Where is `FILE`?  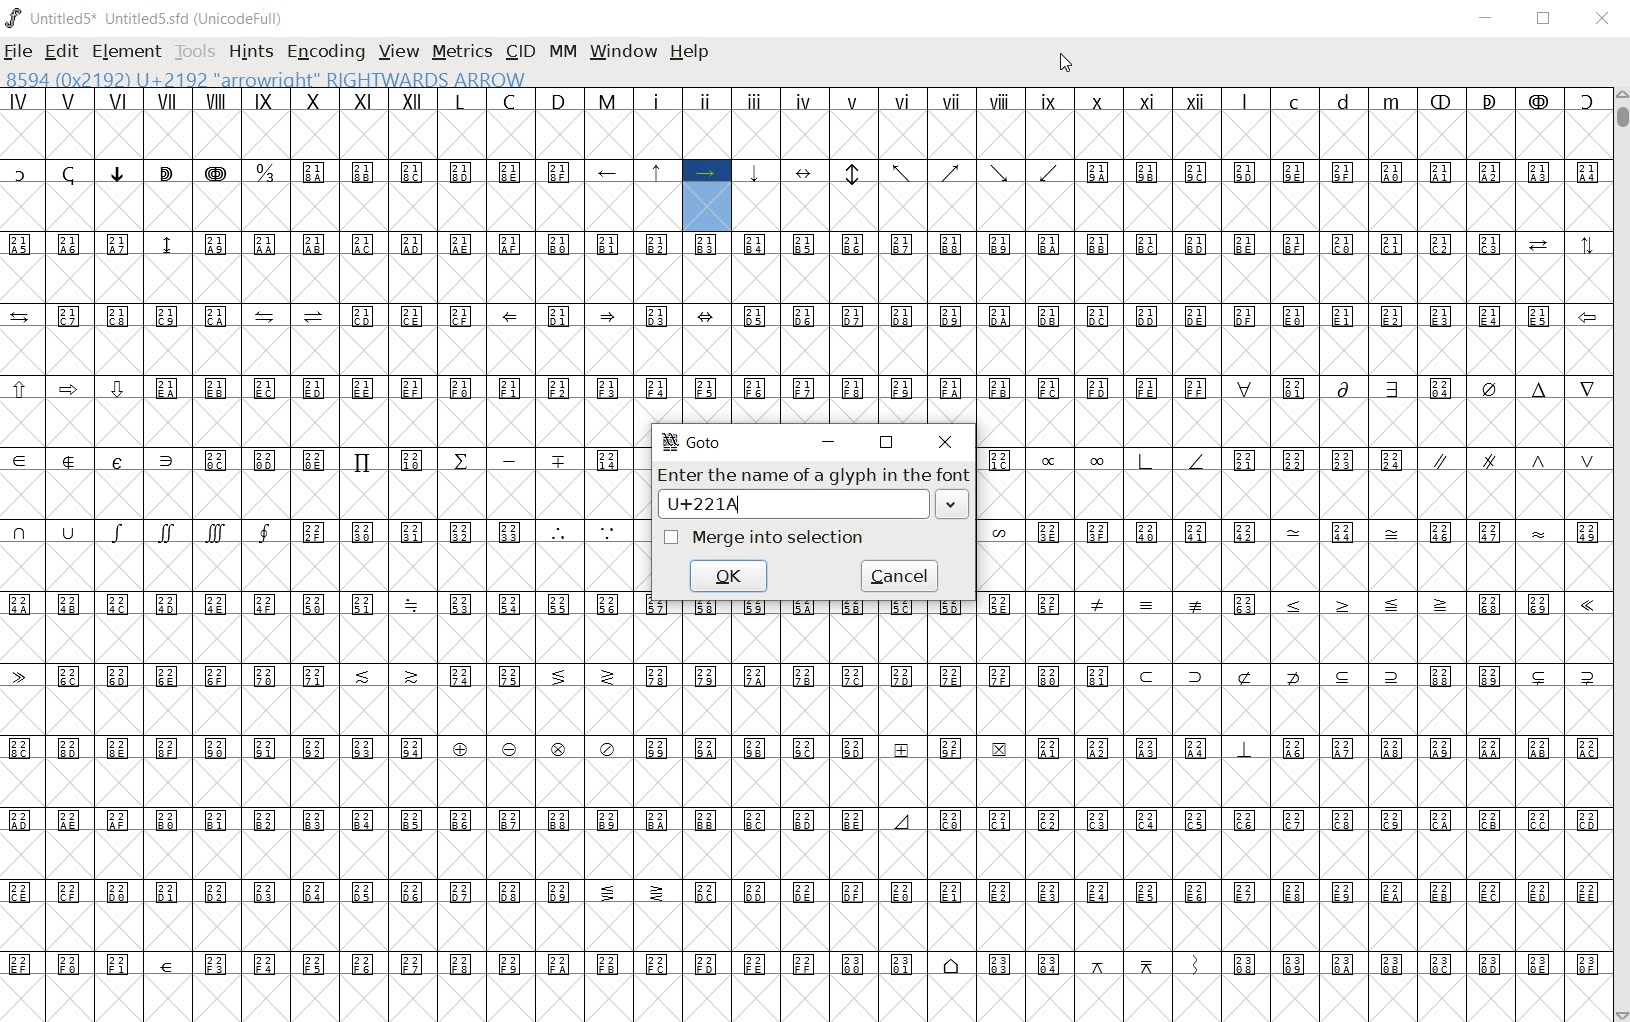 FILE is located at coordinates (18, 54).